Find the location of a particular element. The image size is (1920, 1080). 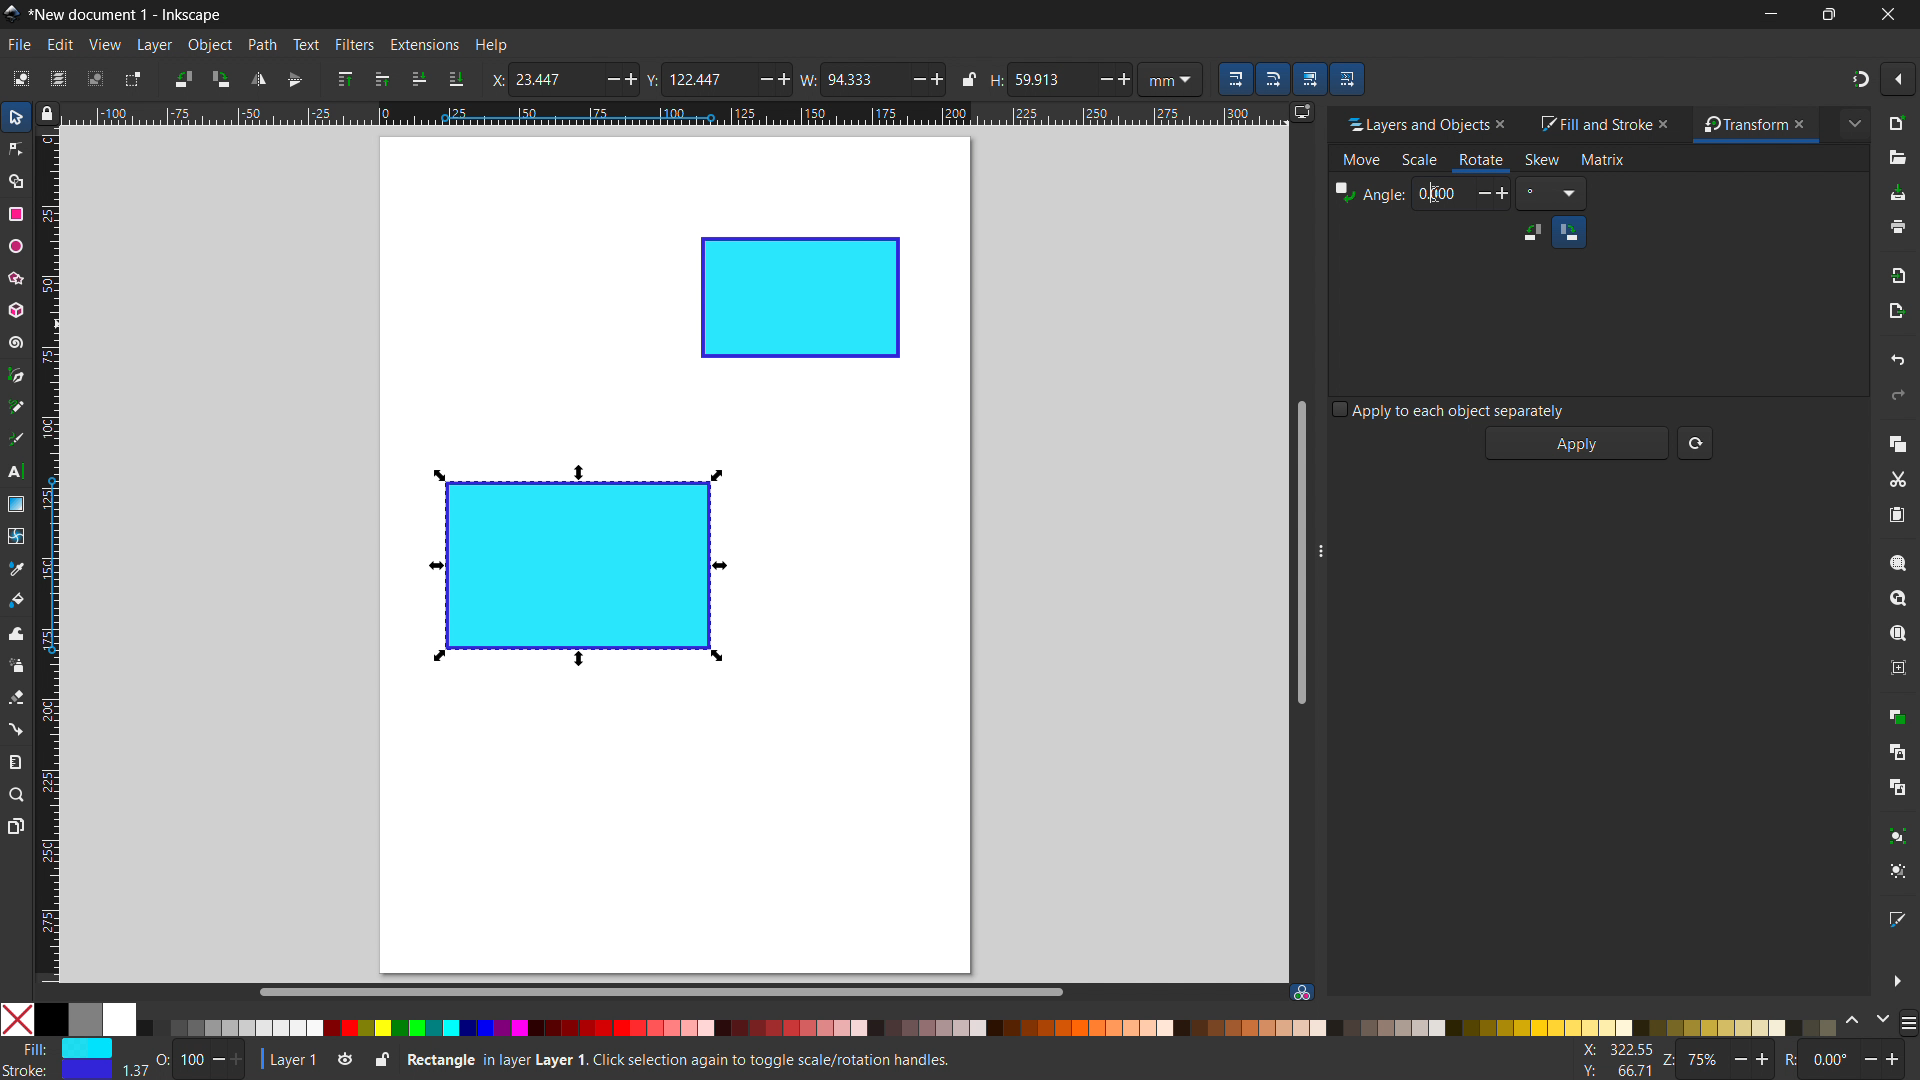

W: 94.333 is located at coordinates (848, 78).